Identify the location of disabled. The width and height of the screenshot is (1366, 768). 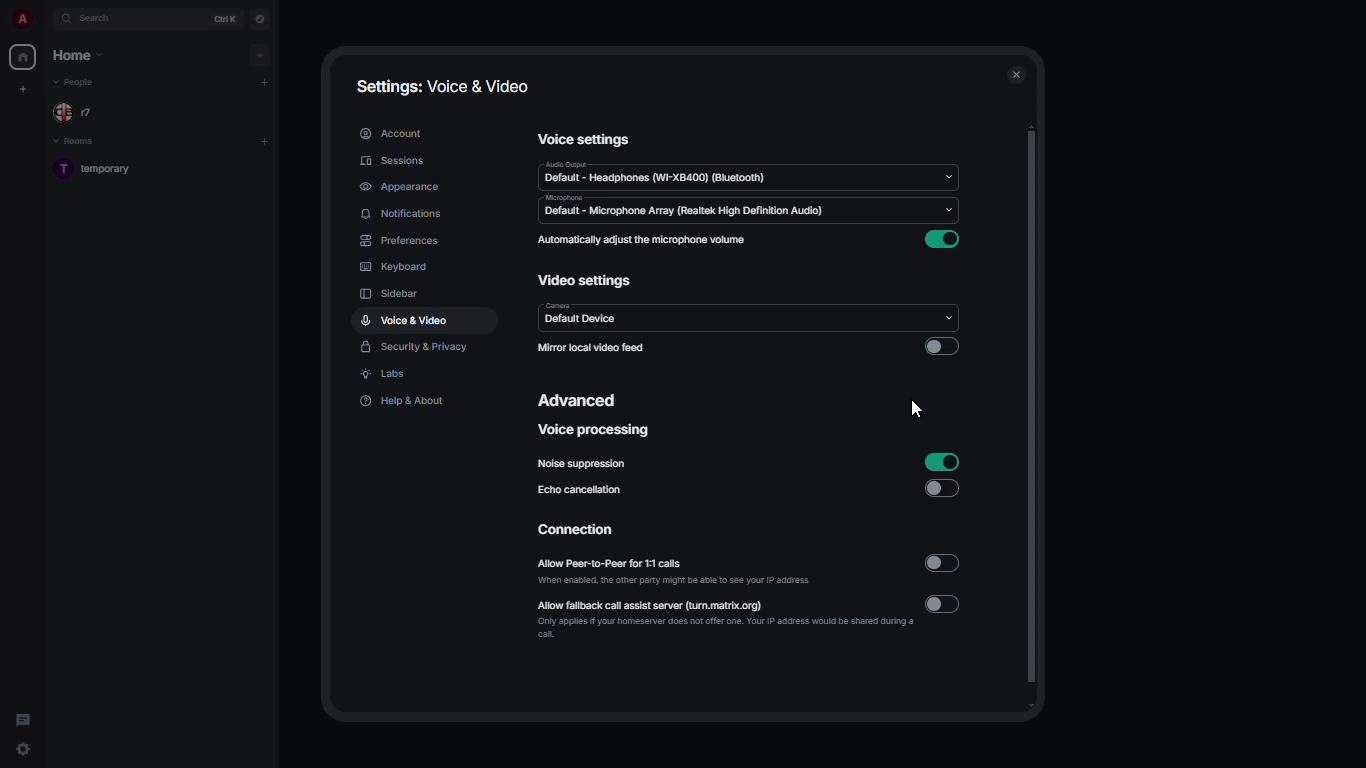
(941, 347).